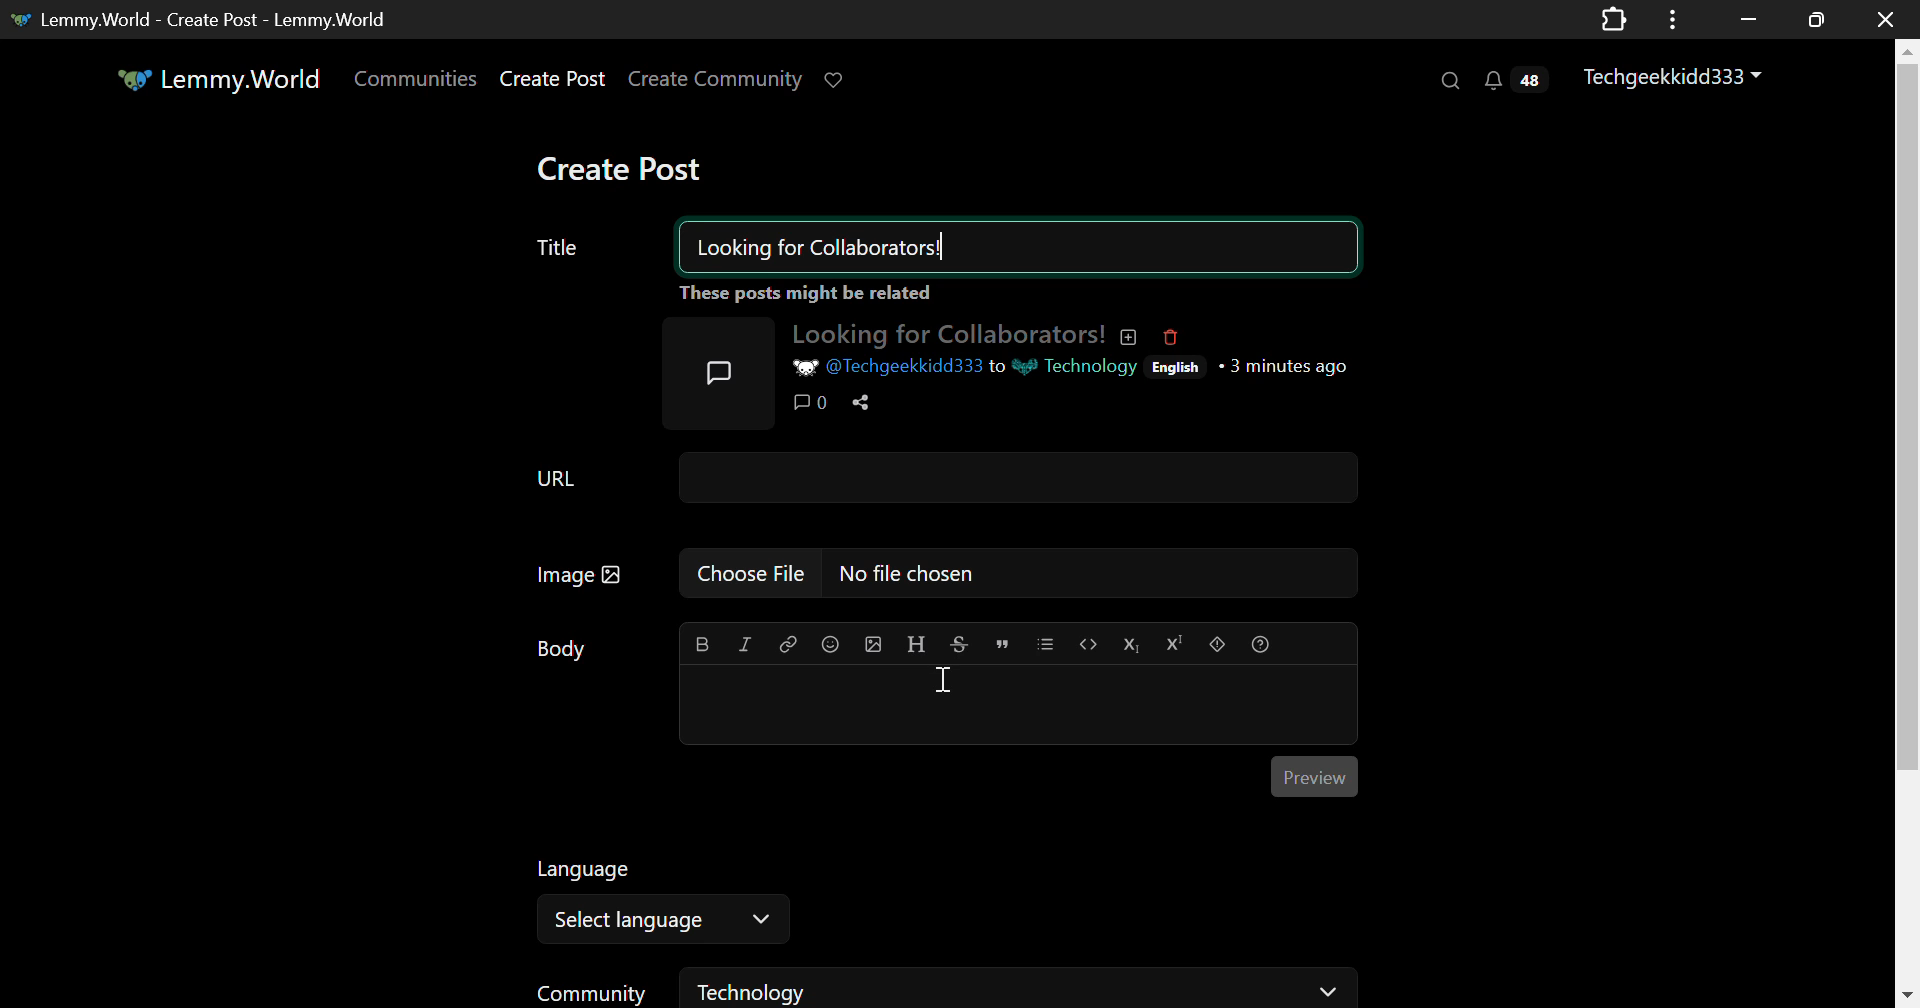 This screenshot has height=1008, width=1920. Describe the element at coordinates (1013, 294) in the screenshot. I see `These posts might be related` at that location.